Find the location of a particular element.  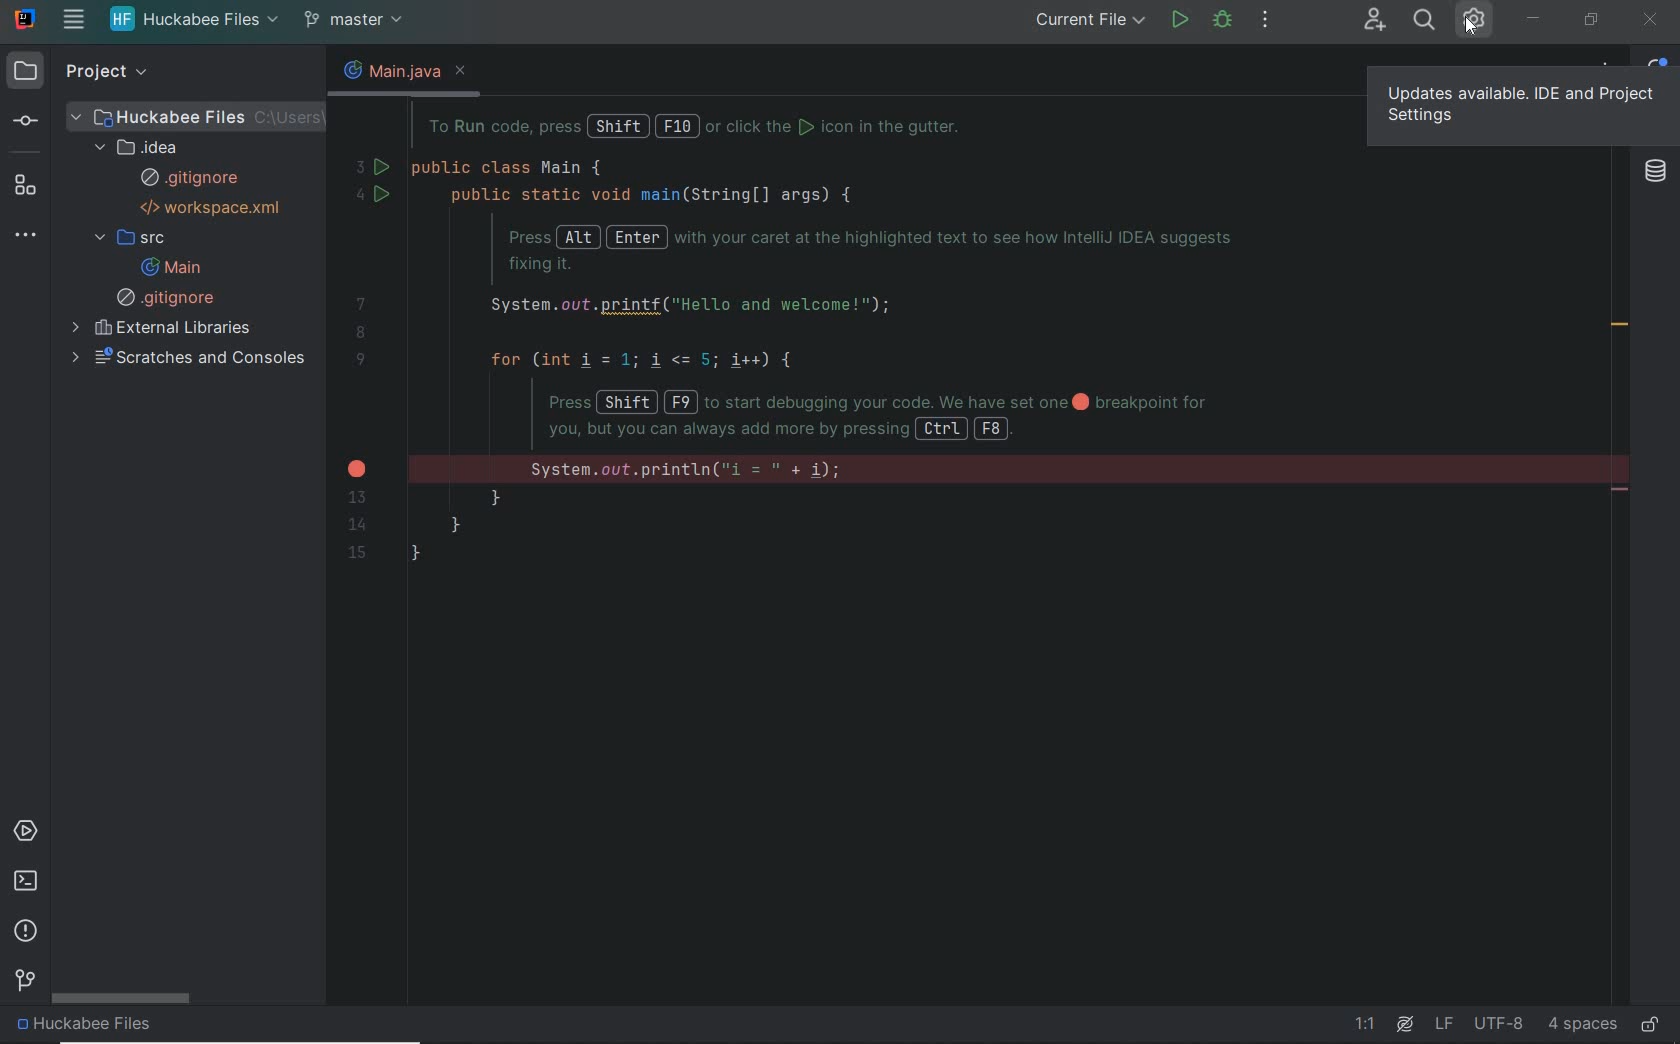

src is located at coordinates (129, 239).